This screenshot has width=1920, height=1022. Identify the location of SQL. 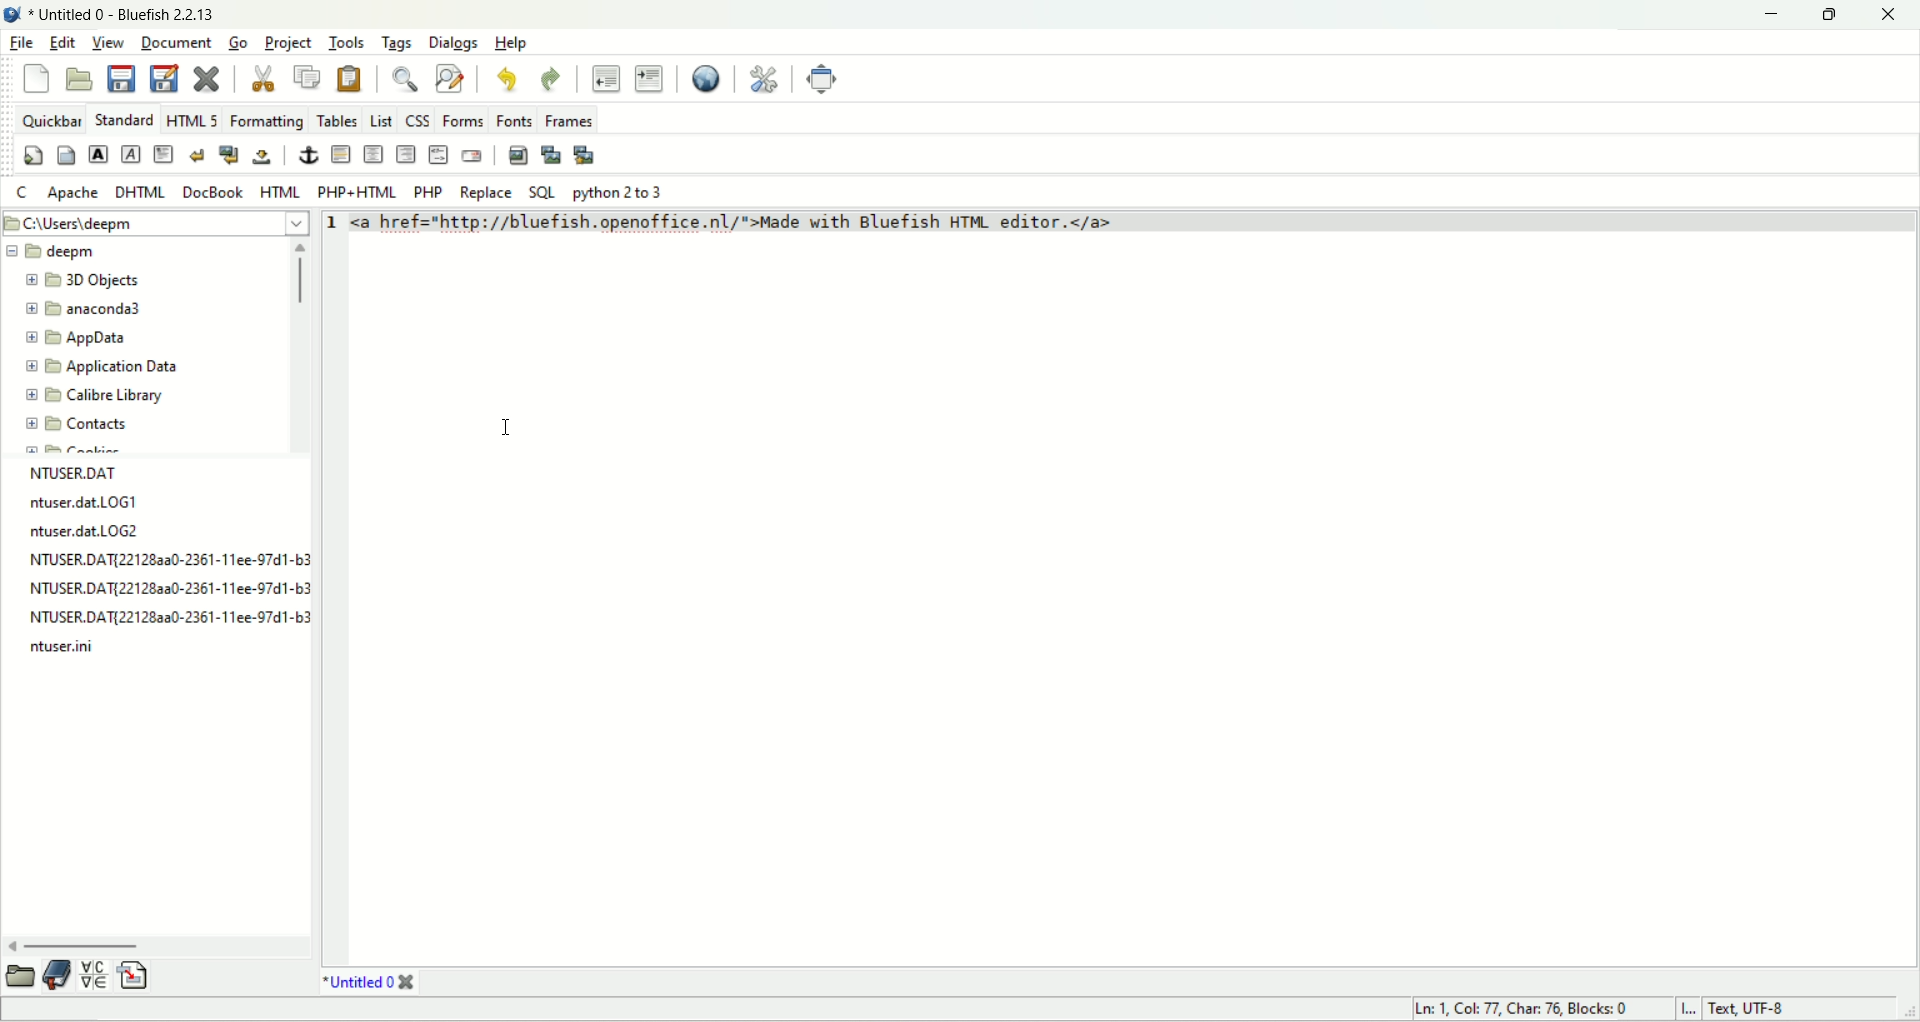
(540, 189).